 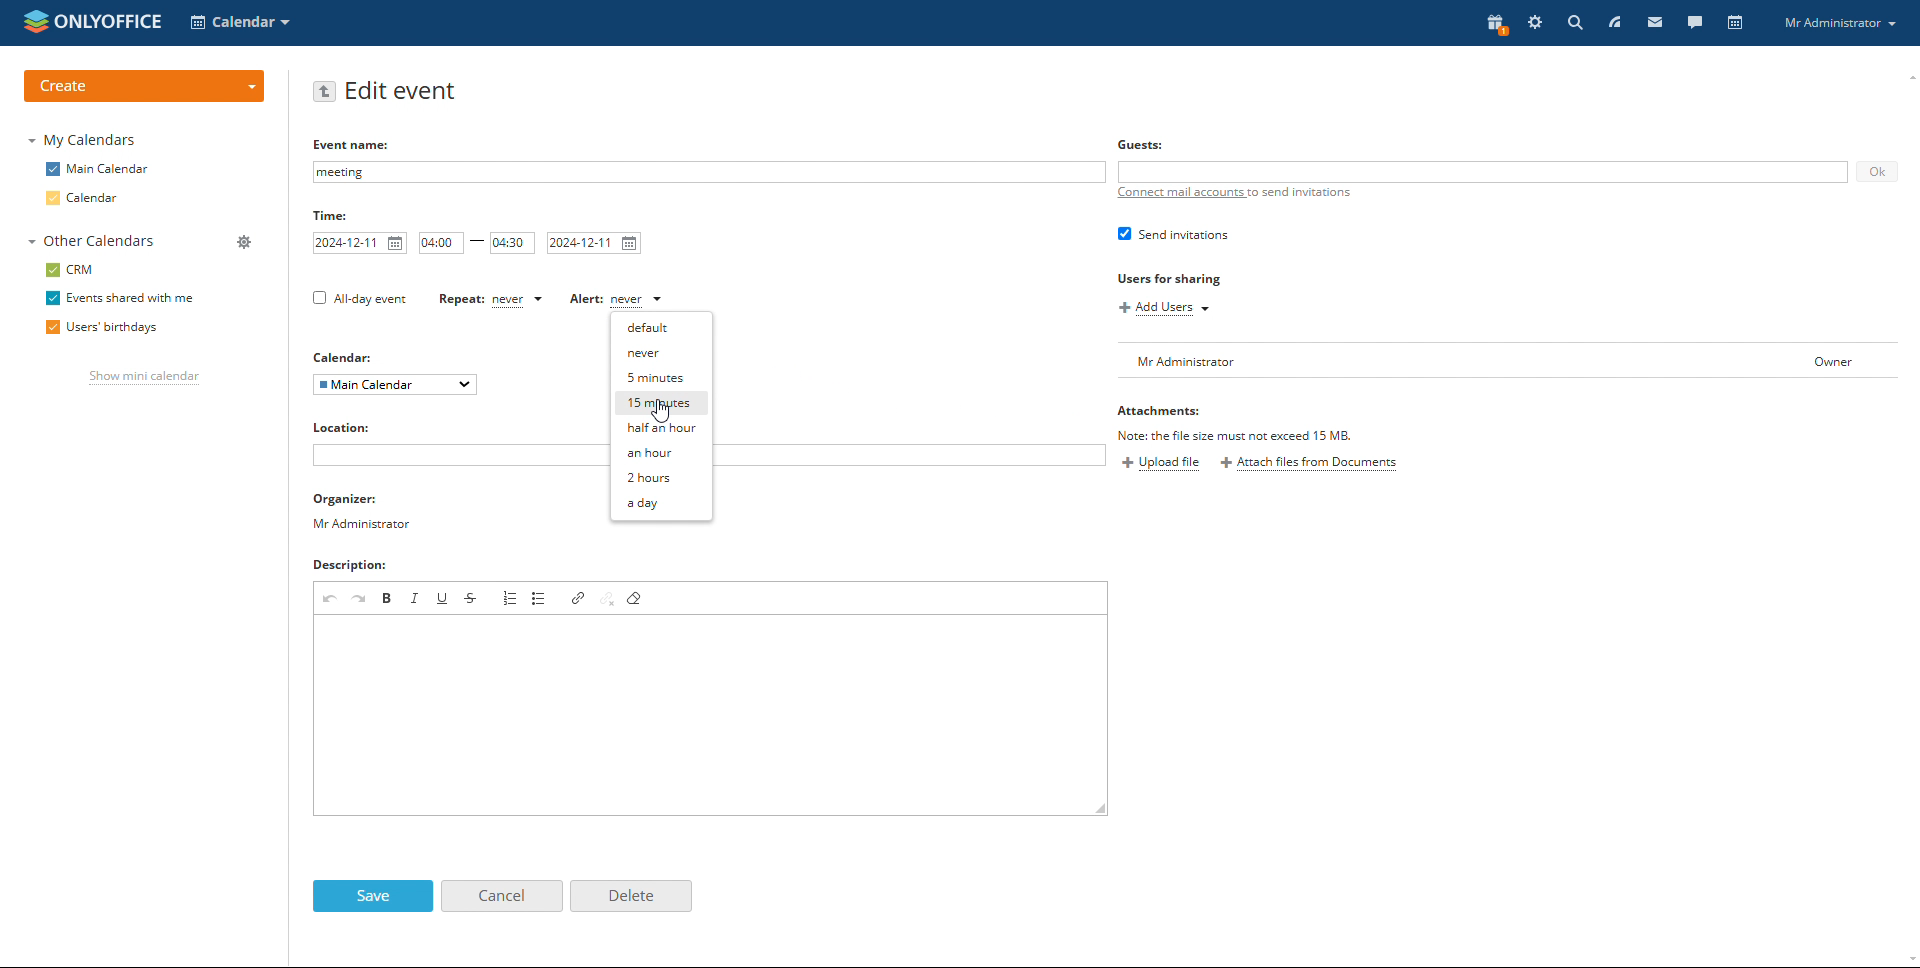 What do you see at coordinates (1735, 23) in the screenshot?
I see `calendar` at bounding box center [1735, 23].